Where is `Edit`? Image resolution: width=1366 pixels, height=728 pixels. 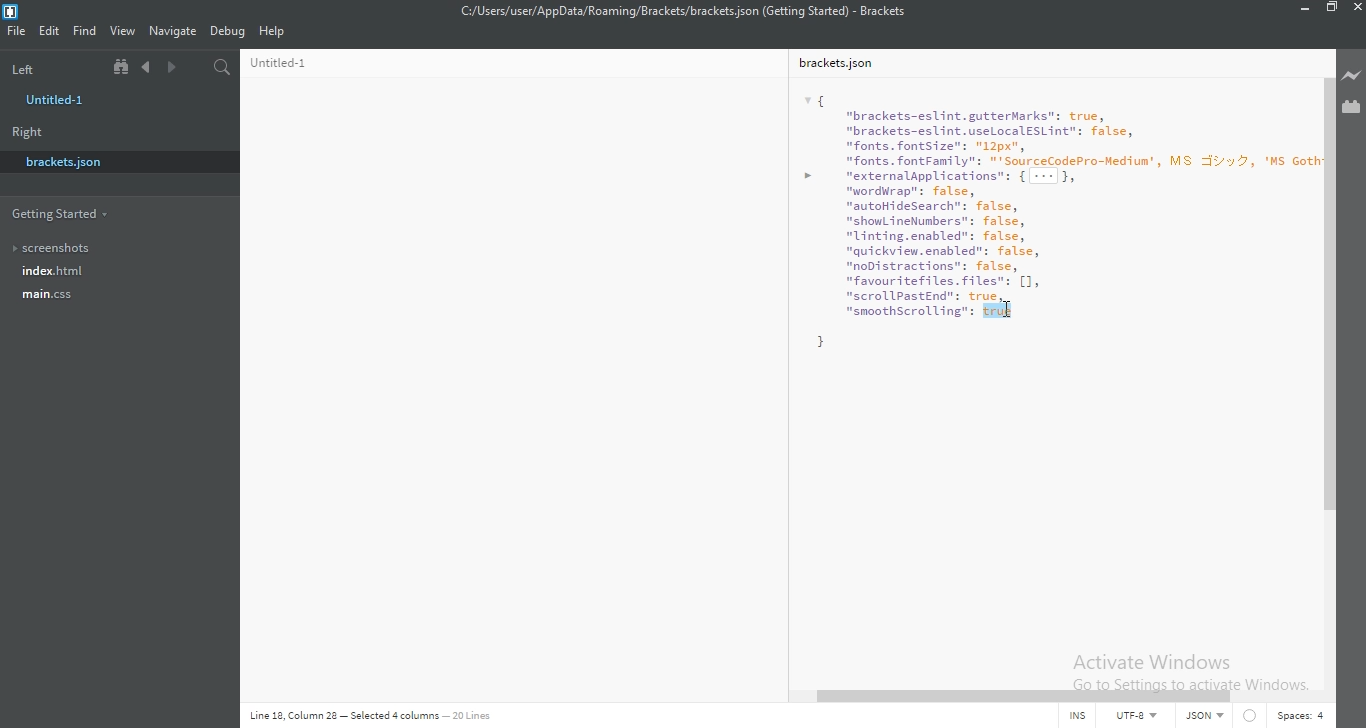 Edit is located at coordinates (52, 30).